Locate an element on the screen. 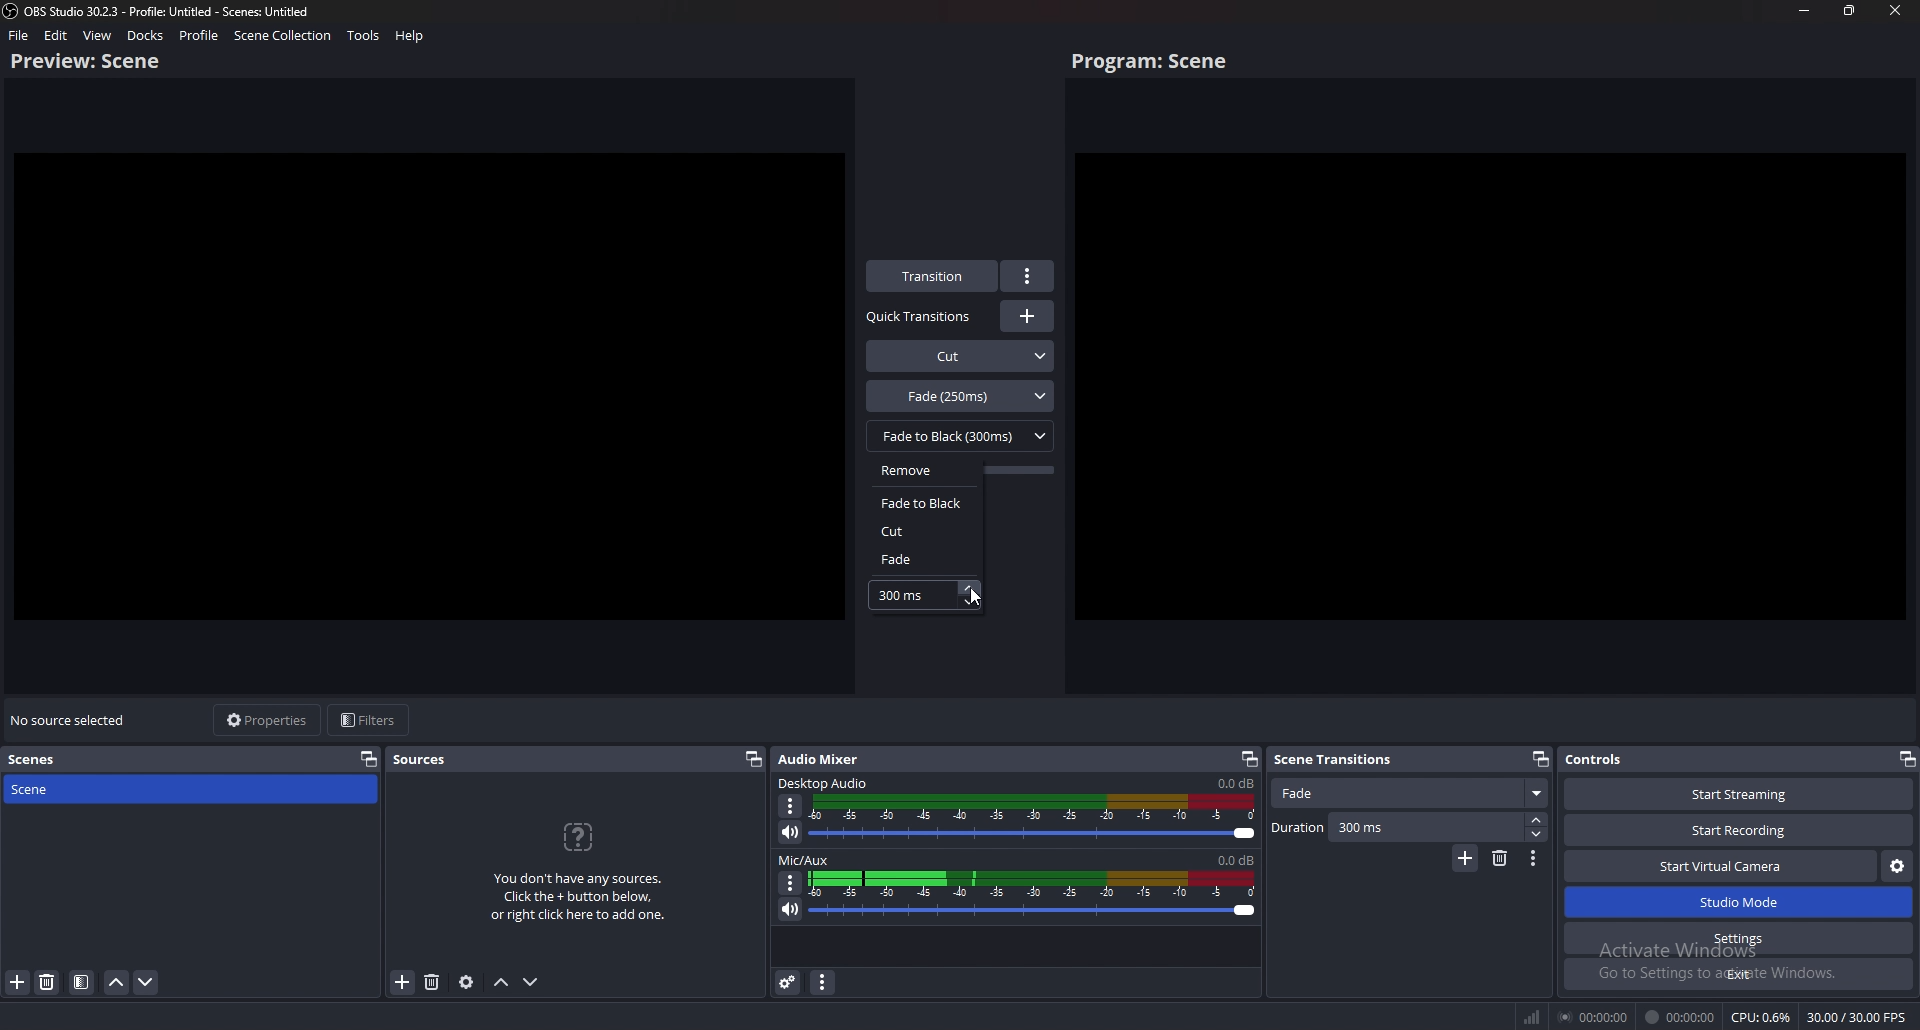 Image resolution: width=1920 pixels, height=1030 pixels. fade(250ms) is located at coordinates (961, 395).